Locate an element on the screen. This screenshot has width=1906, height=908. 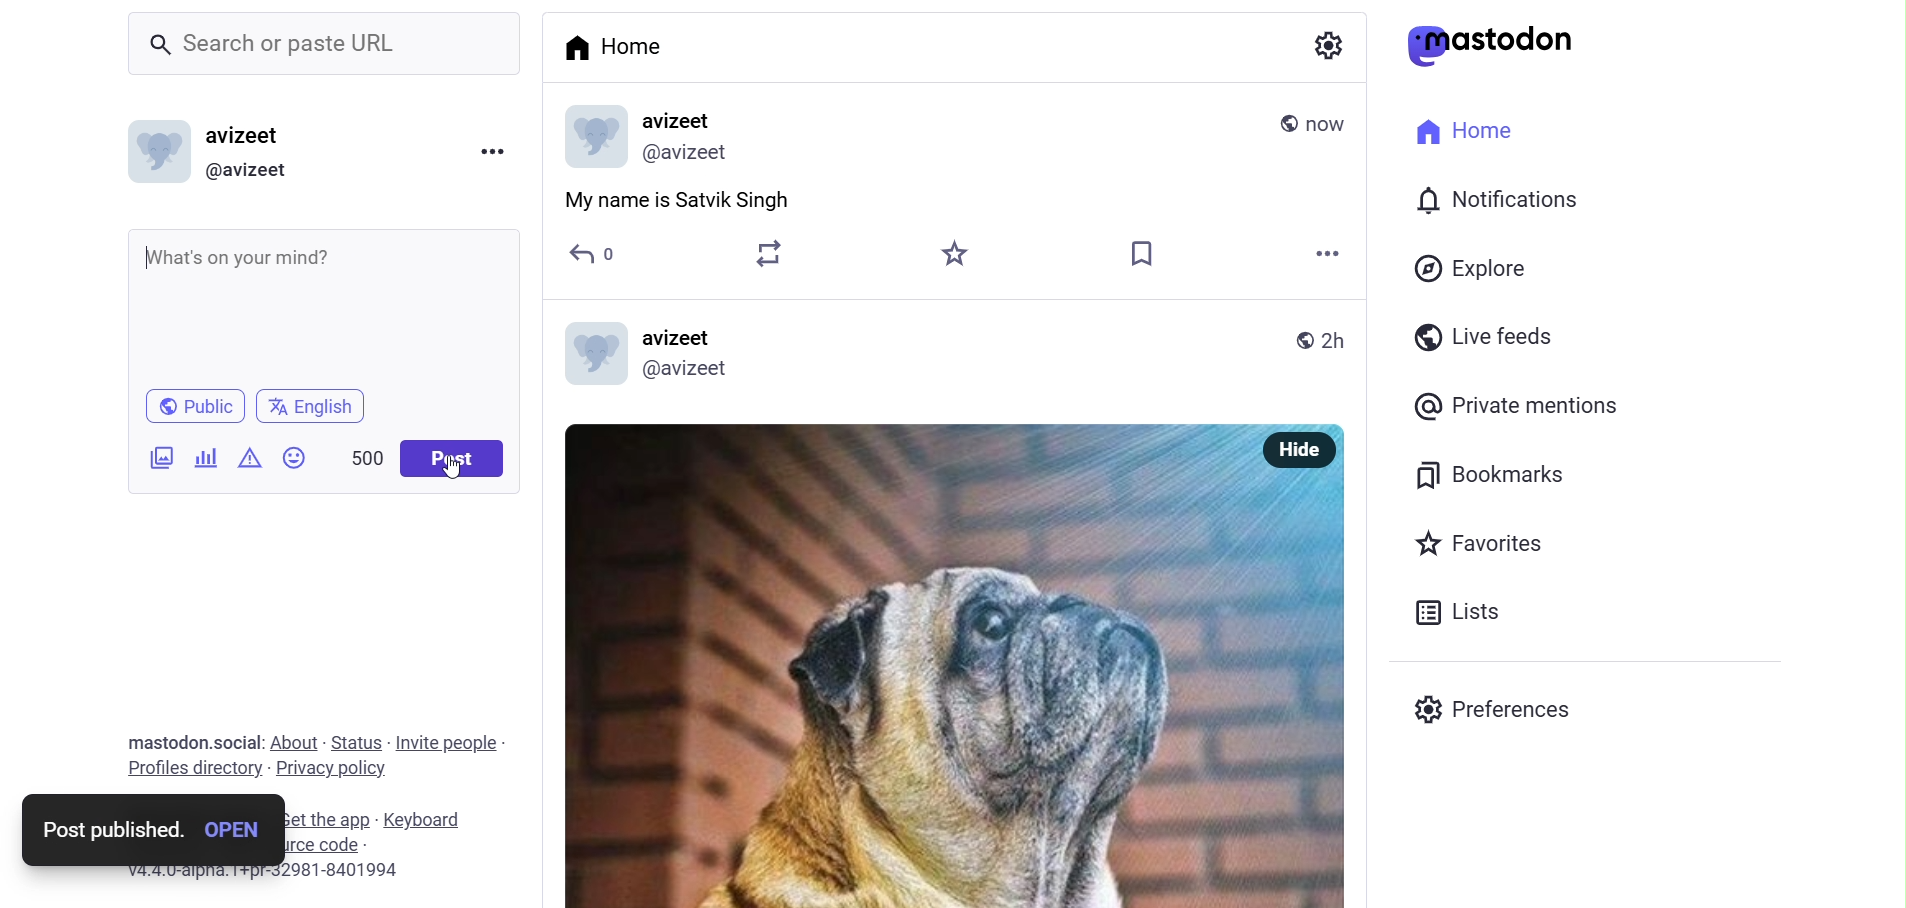
display picture is located at coordinates (591, 137).